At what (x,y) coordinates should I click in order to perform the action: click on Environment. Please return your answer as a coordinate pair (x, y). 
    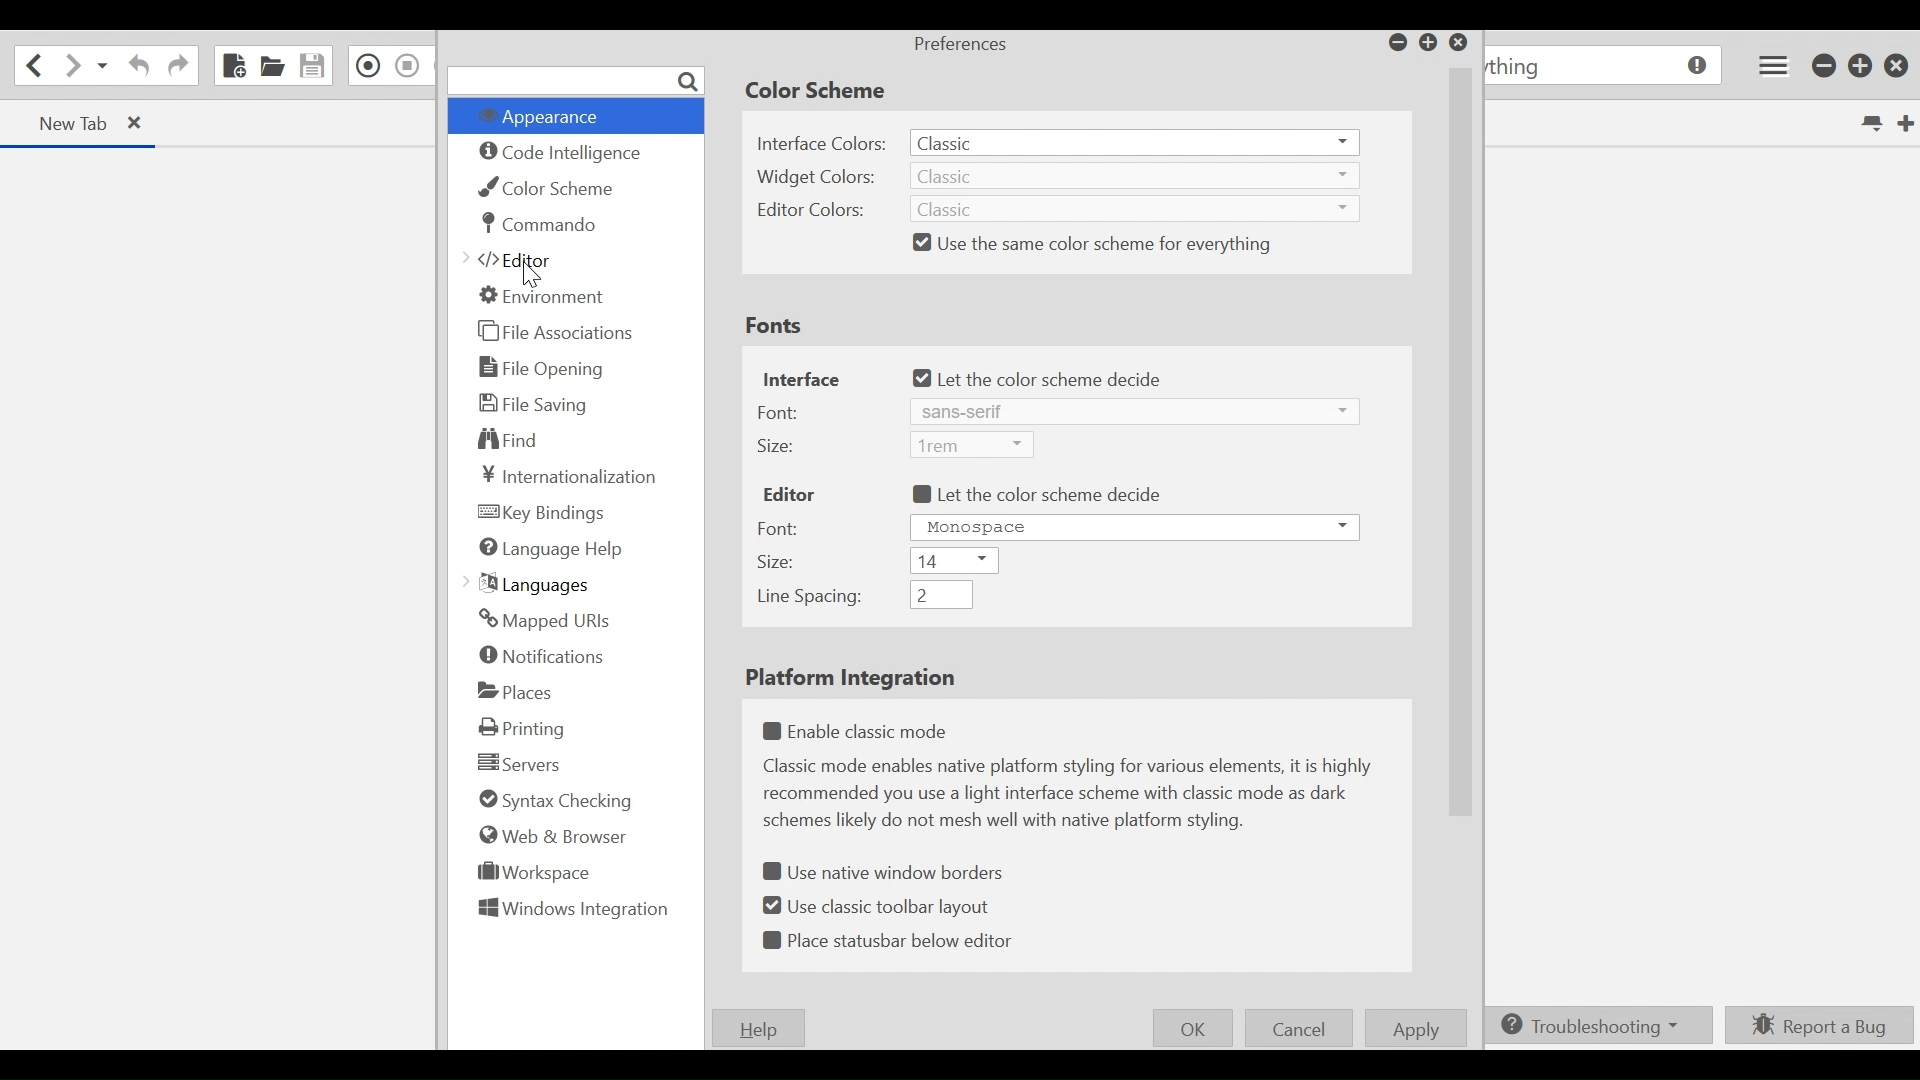
    Looking at the image, I should click on (538, 295).